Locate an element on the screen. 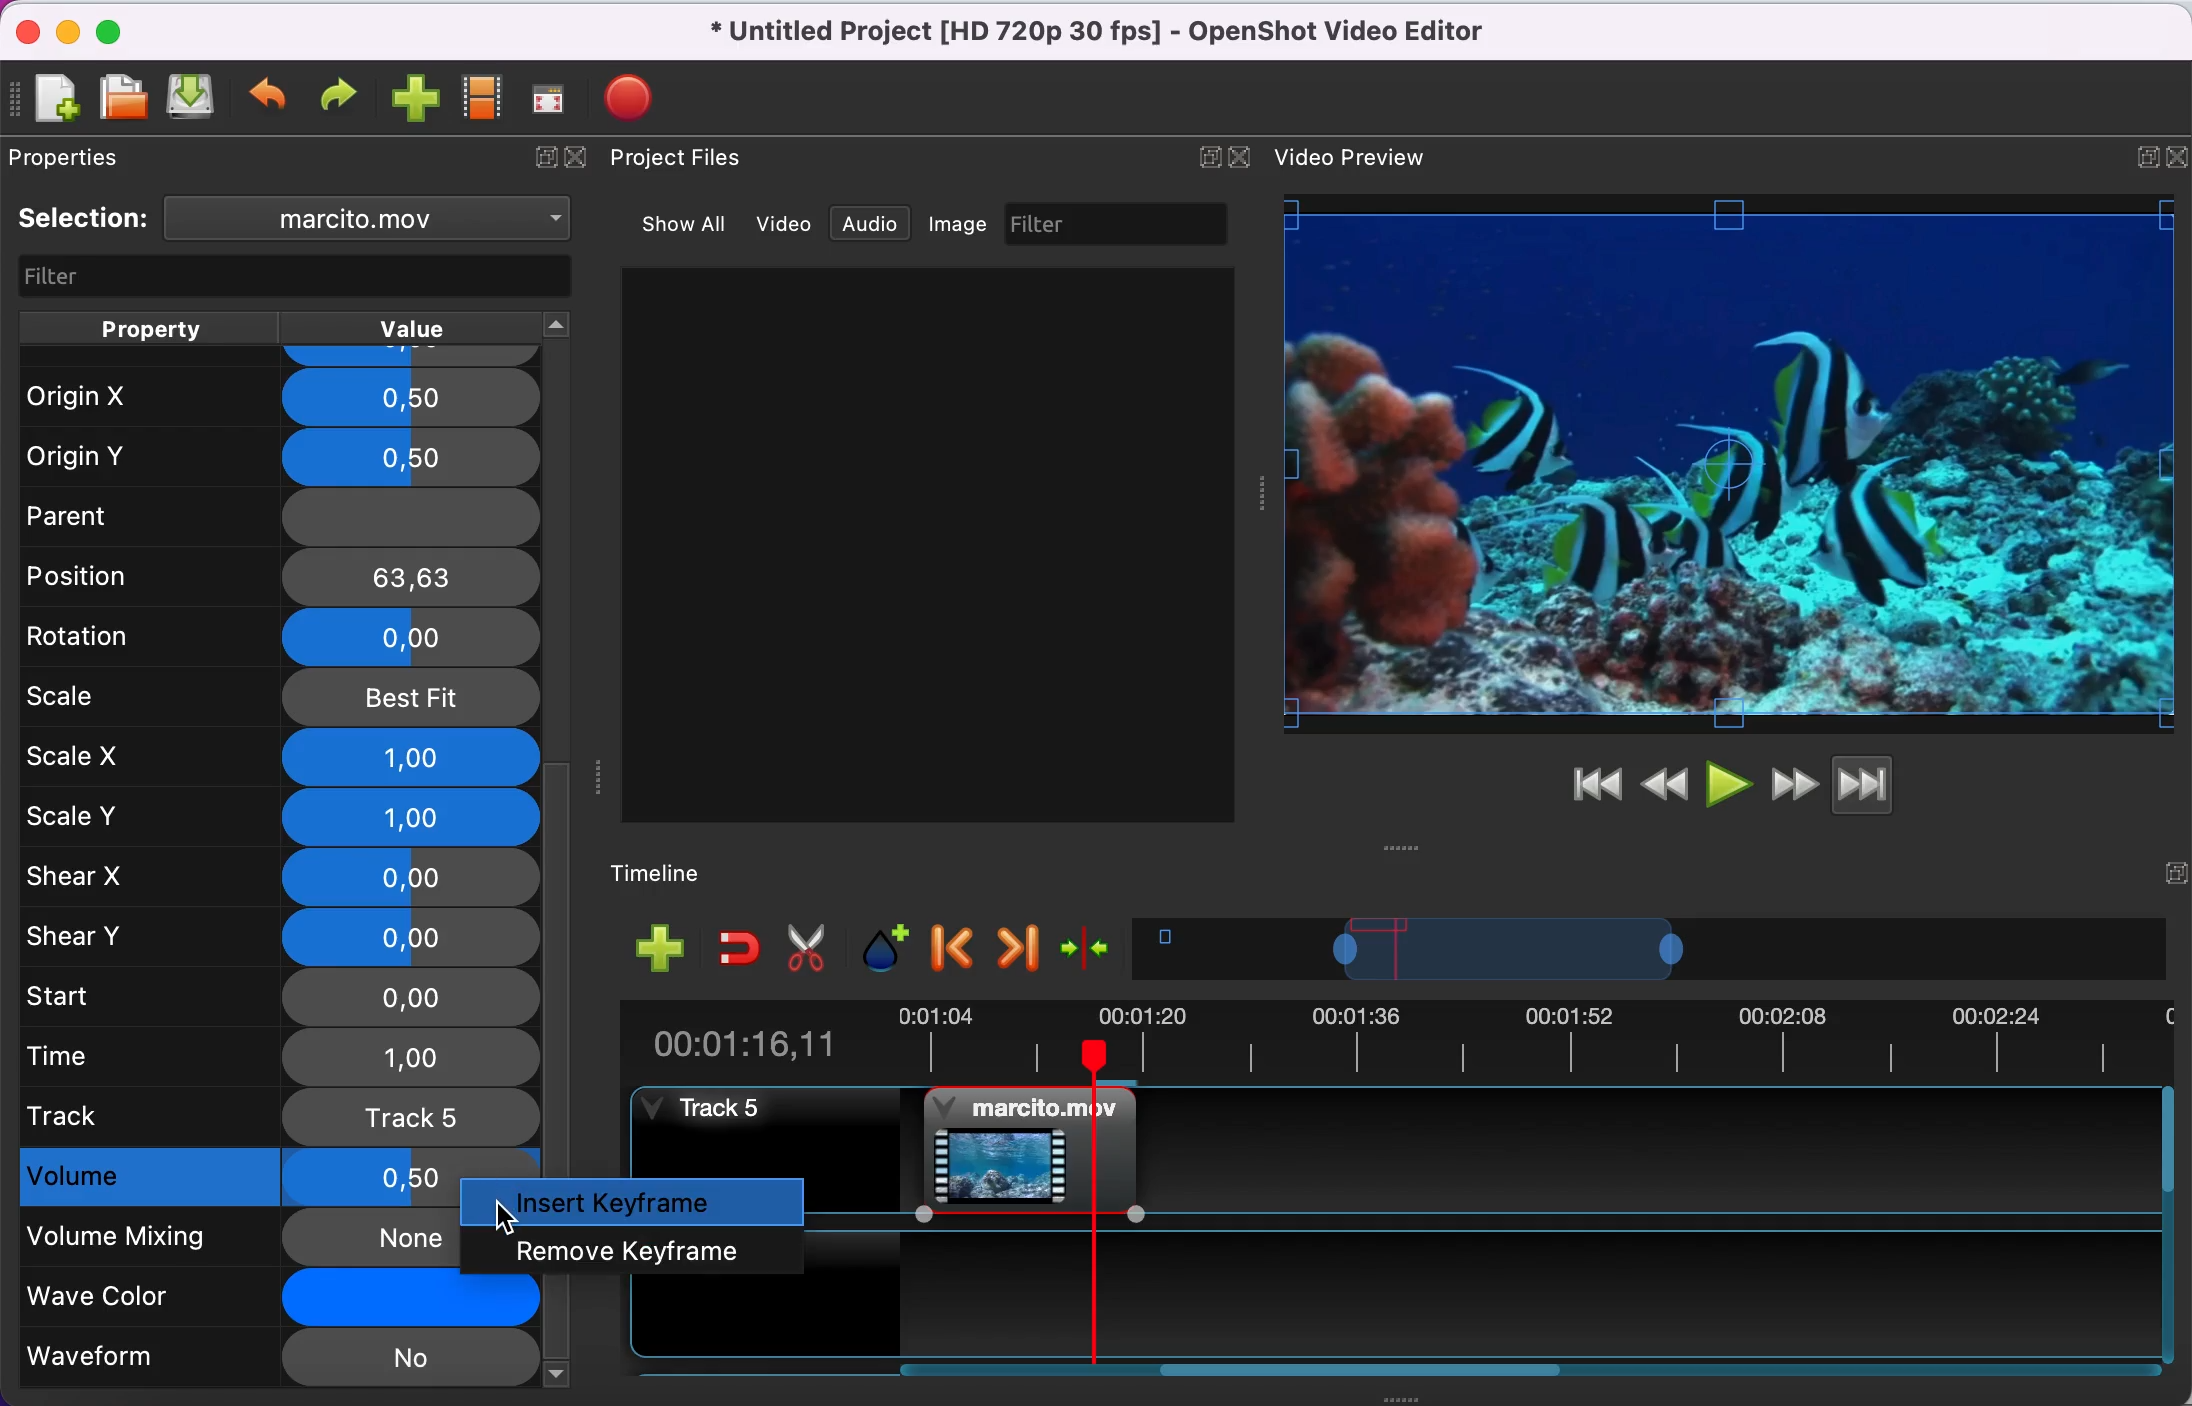 Image resolution: width=2192 pixels, height=1406 pixels. jump to start is located at coordinates (1596, 786).